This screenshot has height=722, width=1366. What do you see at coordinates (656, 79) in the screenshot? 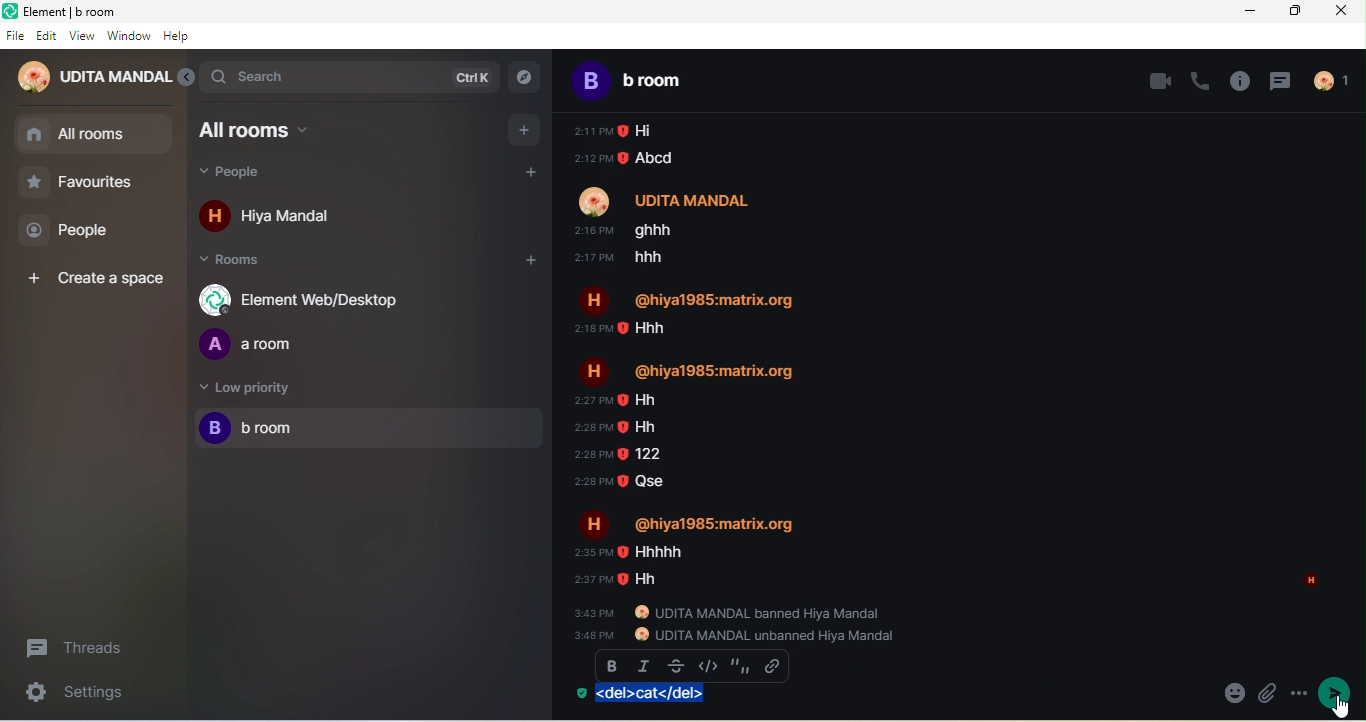
I see `b room` at bounding box center [656, 79].